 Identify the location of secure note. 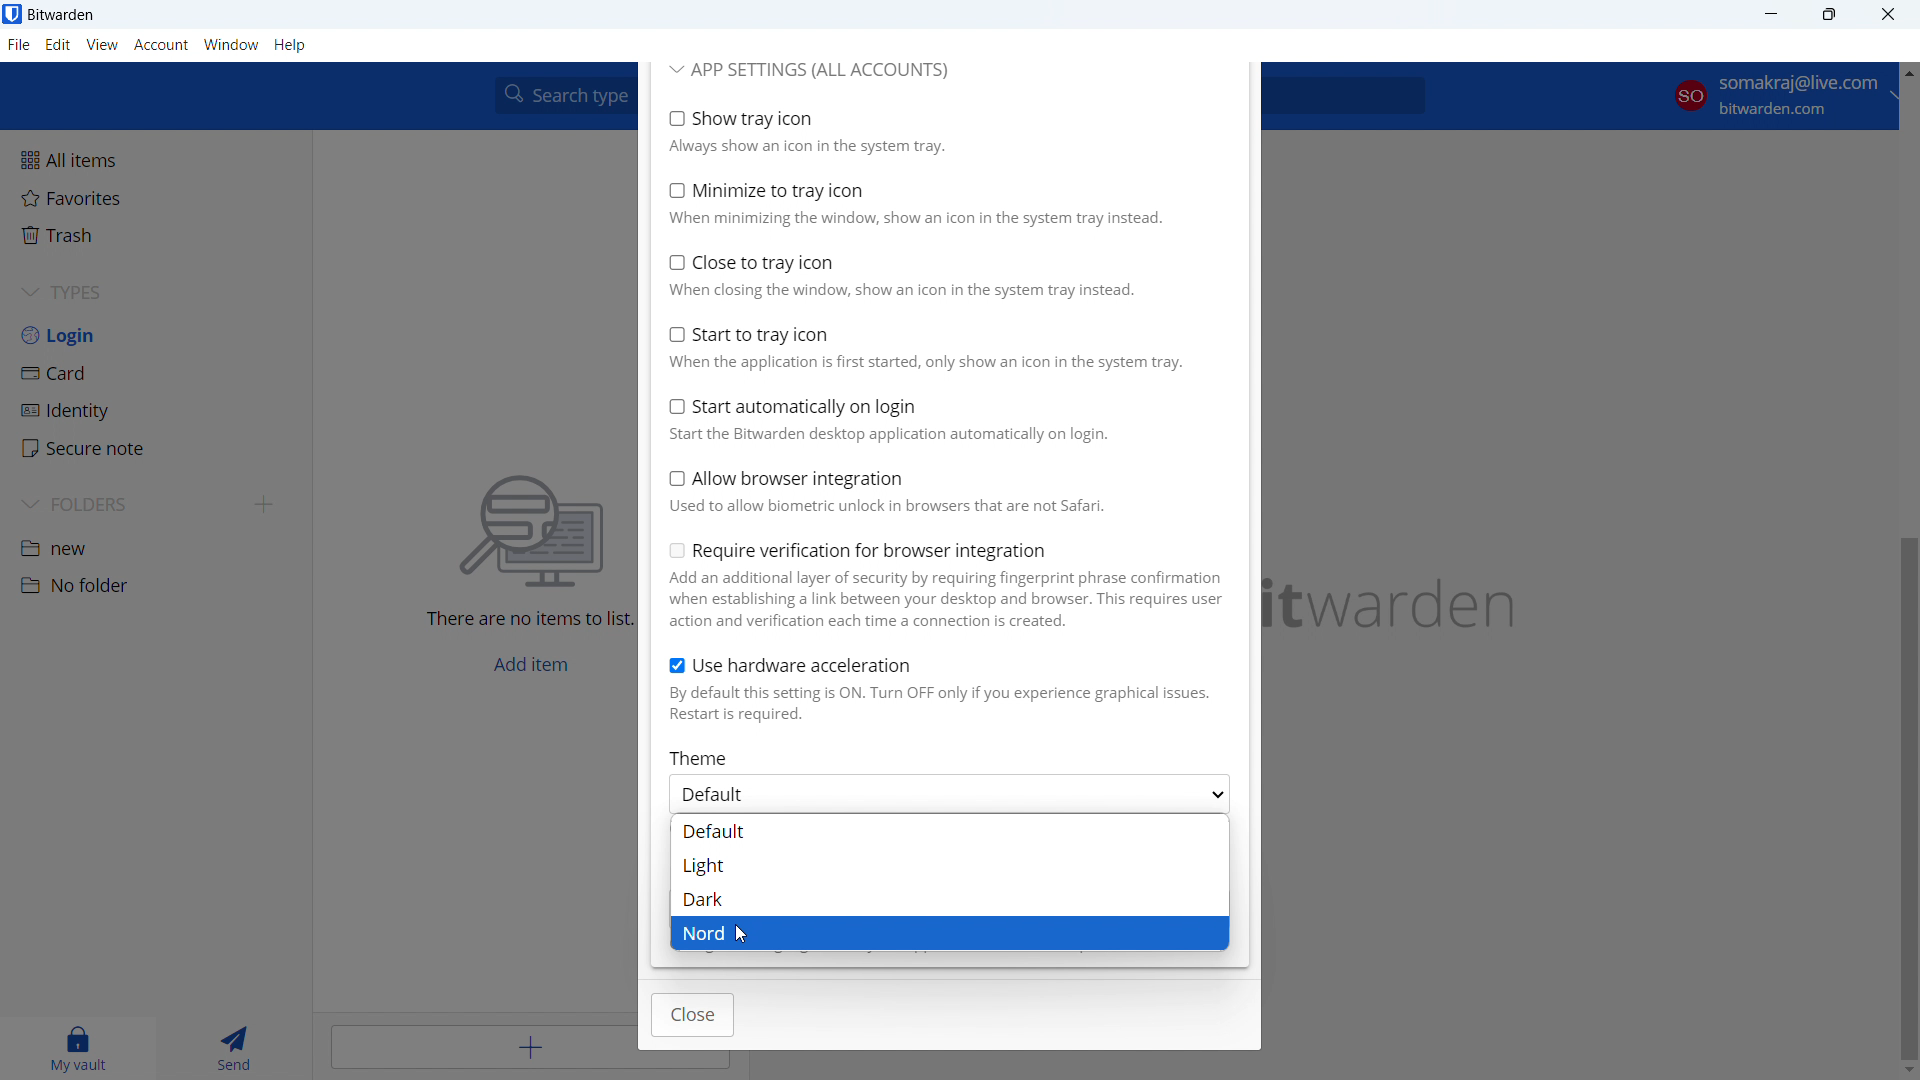
(156, 449).